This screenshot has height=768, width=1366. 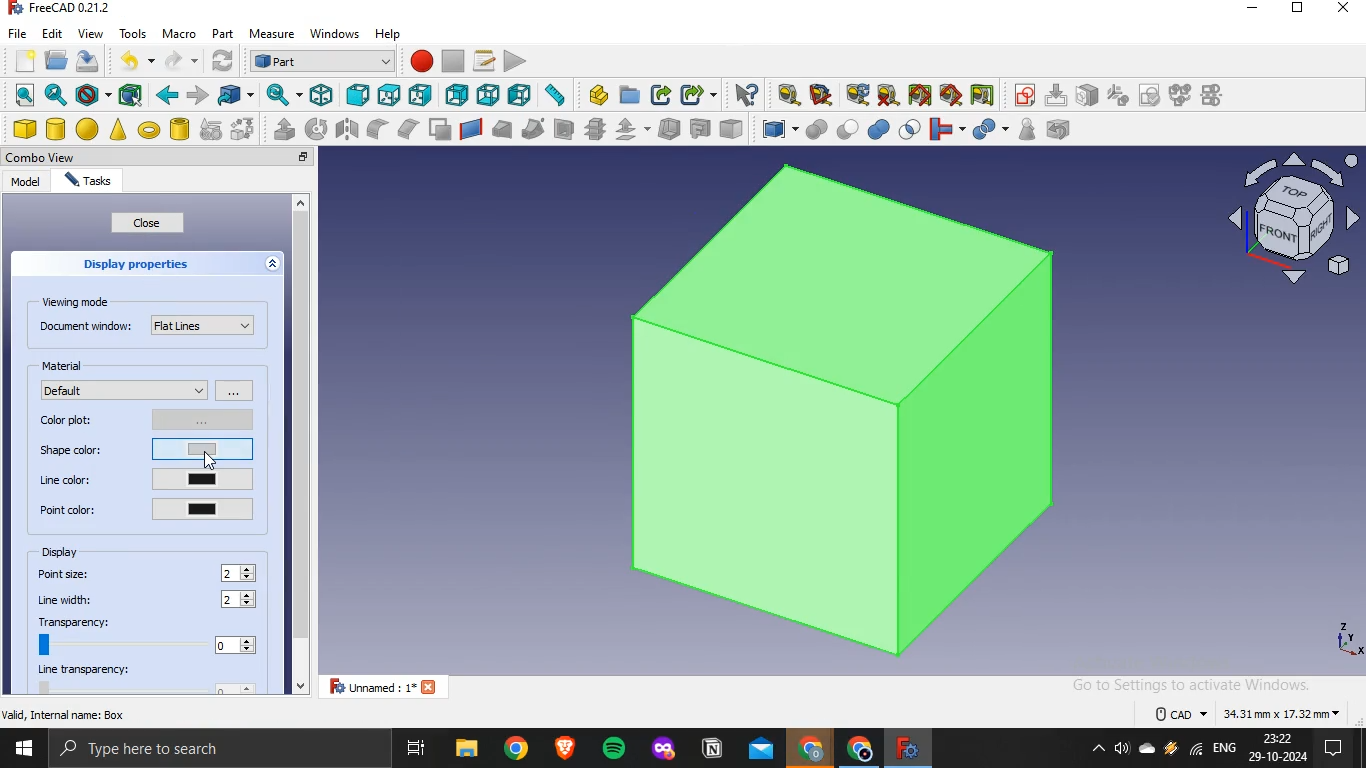 I want to click on sphere, so click(x=88, y=129).